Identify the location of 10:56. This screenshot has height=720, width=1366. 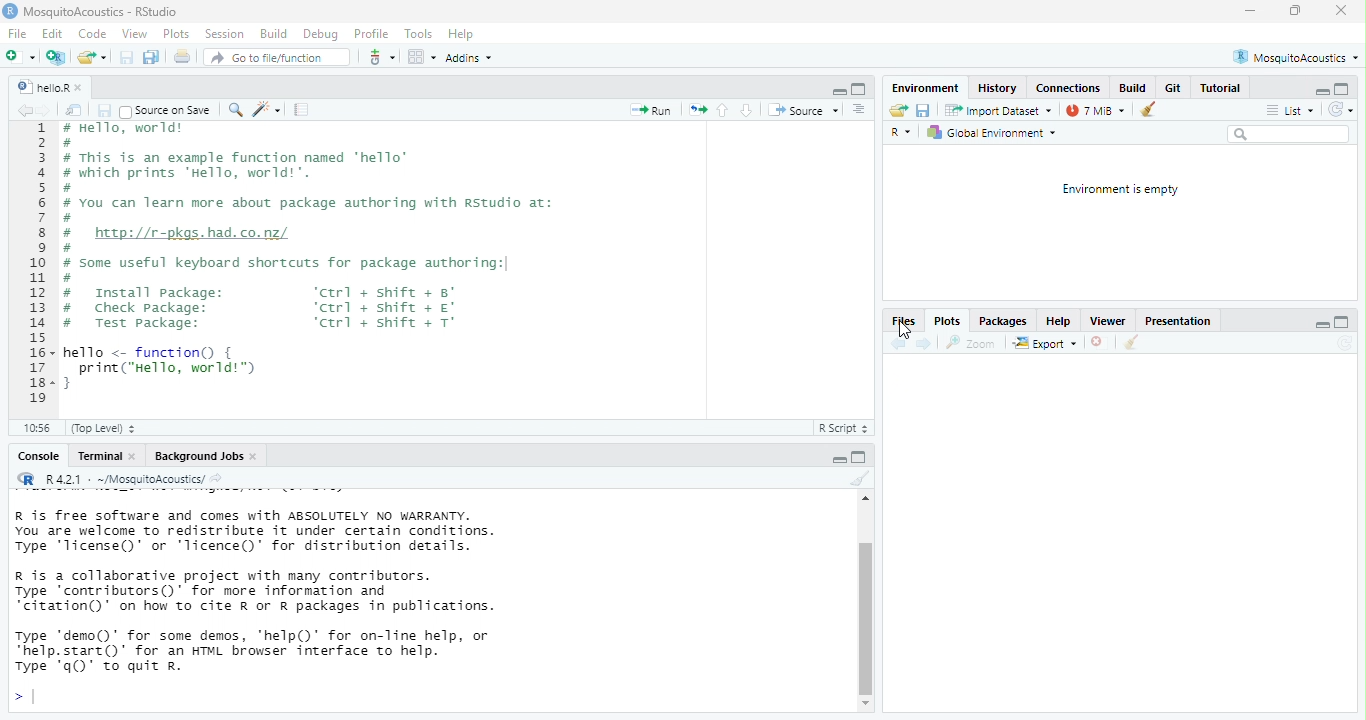
(41, 428).